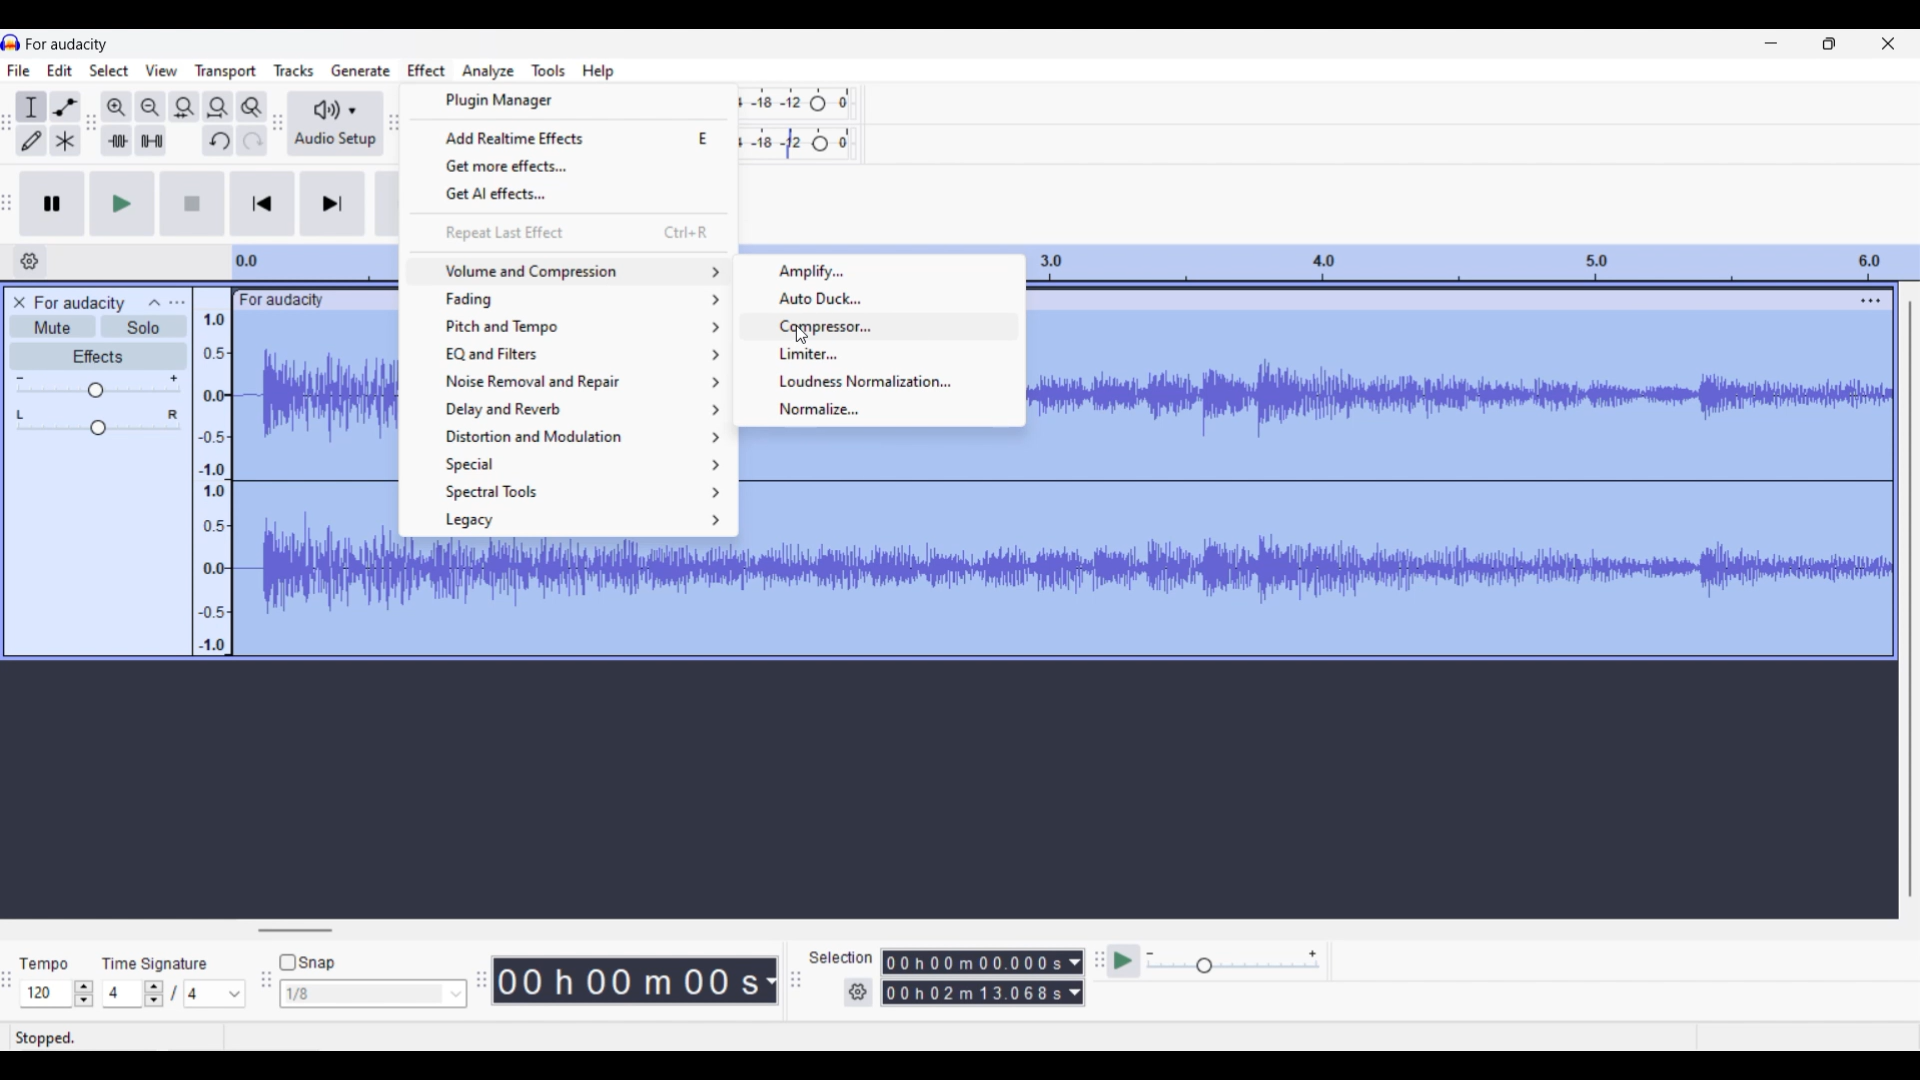  Describe the element at coordinates (1232, 963) in the screenshot. I see `Playback speed scale` at that location.